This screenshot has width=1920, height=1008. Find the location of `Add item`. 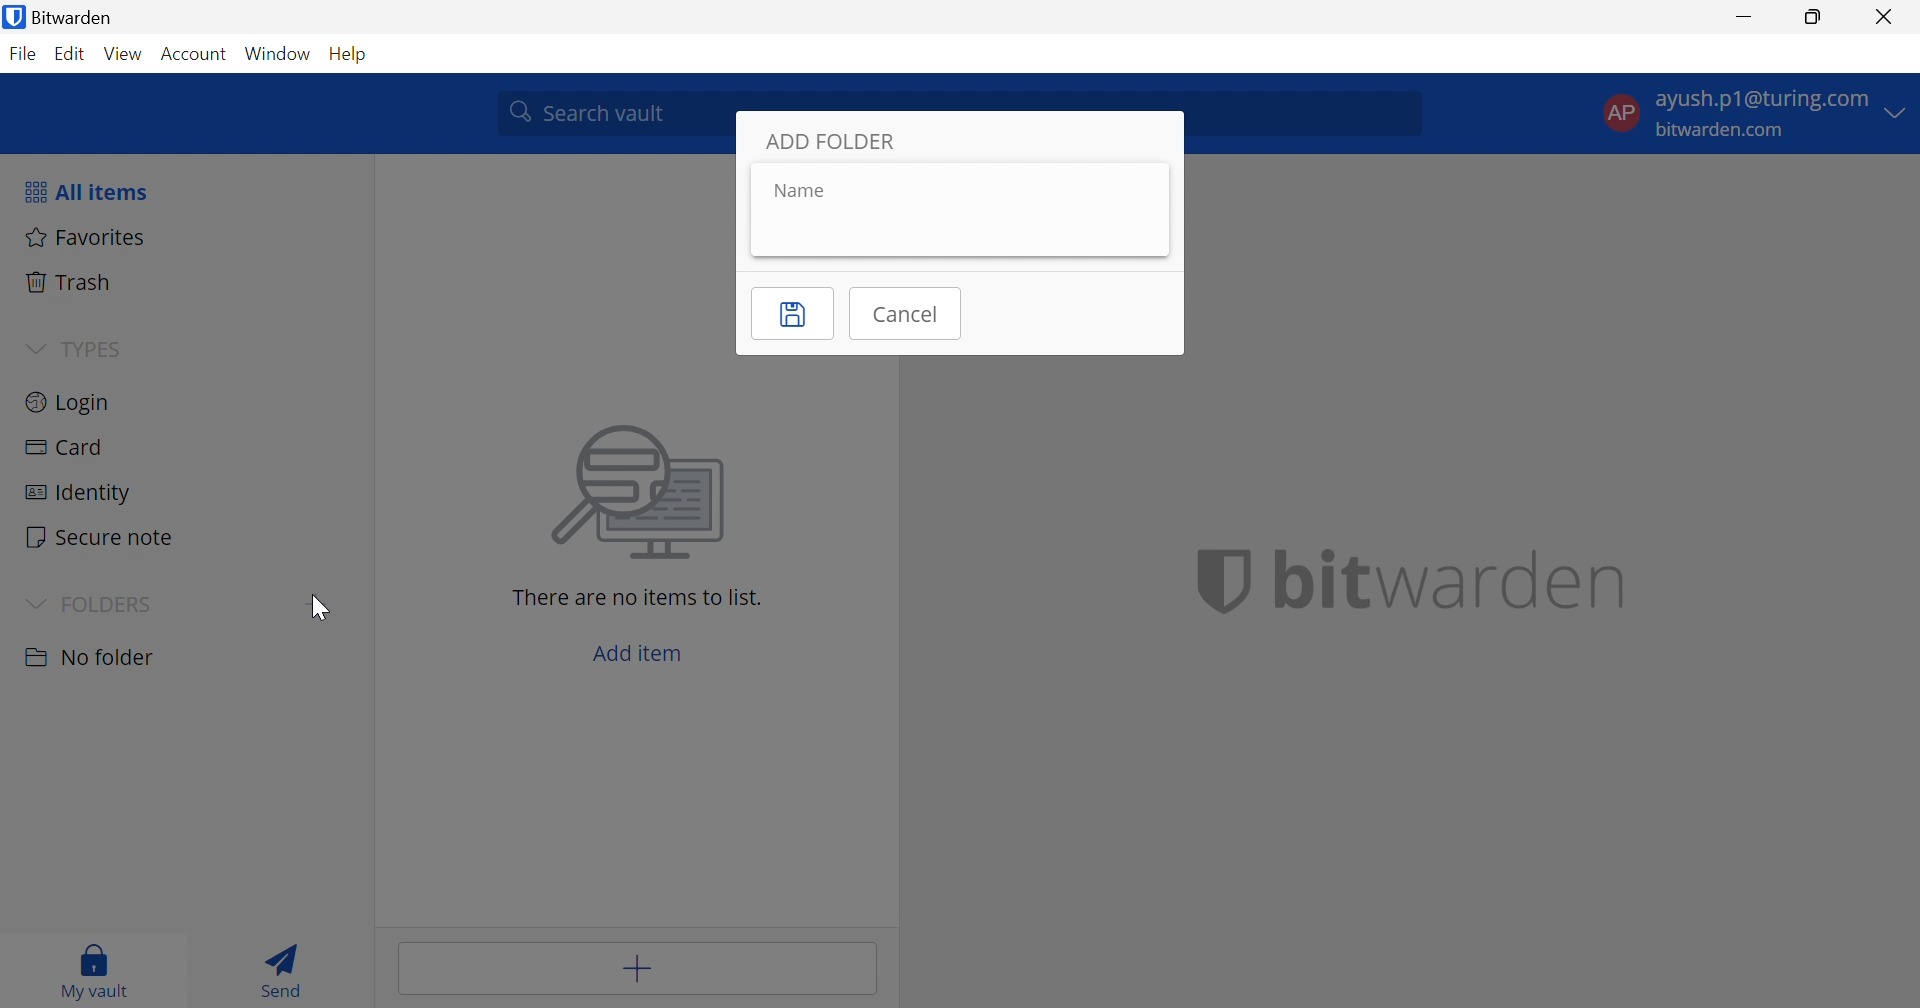

Add item is located at coordinates (647, 654).